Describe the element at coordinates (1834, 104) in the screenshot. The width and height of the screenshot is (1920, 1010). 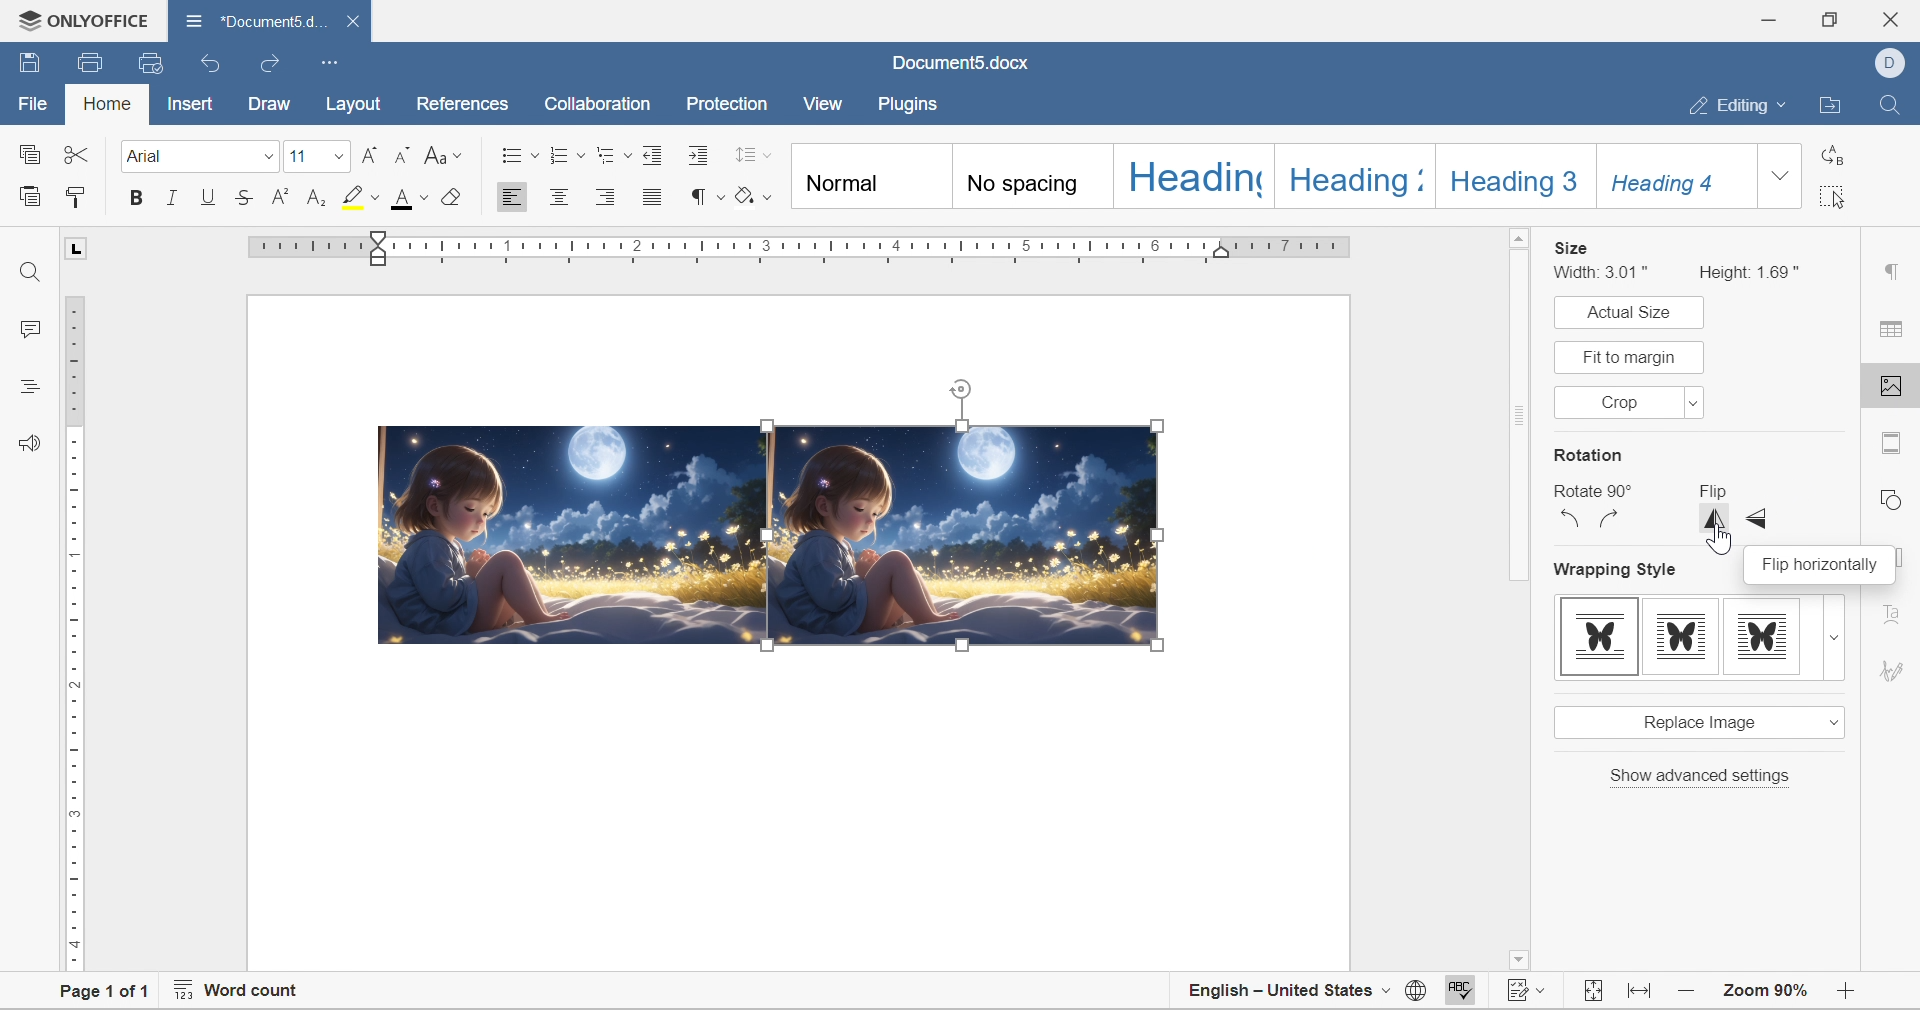
I see `open file location` at that location.